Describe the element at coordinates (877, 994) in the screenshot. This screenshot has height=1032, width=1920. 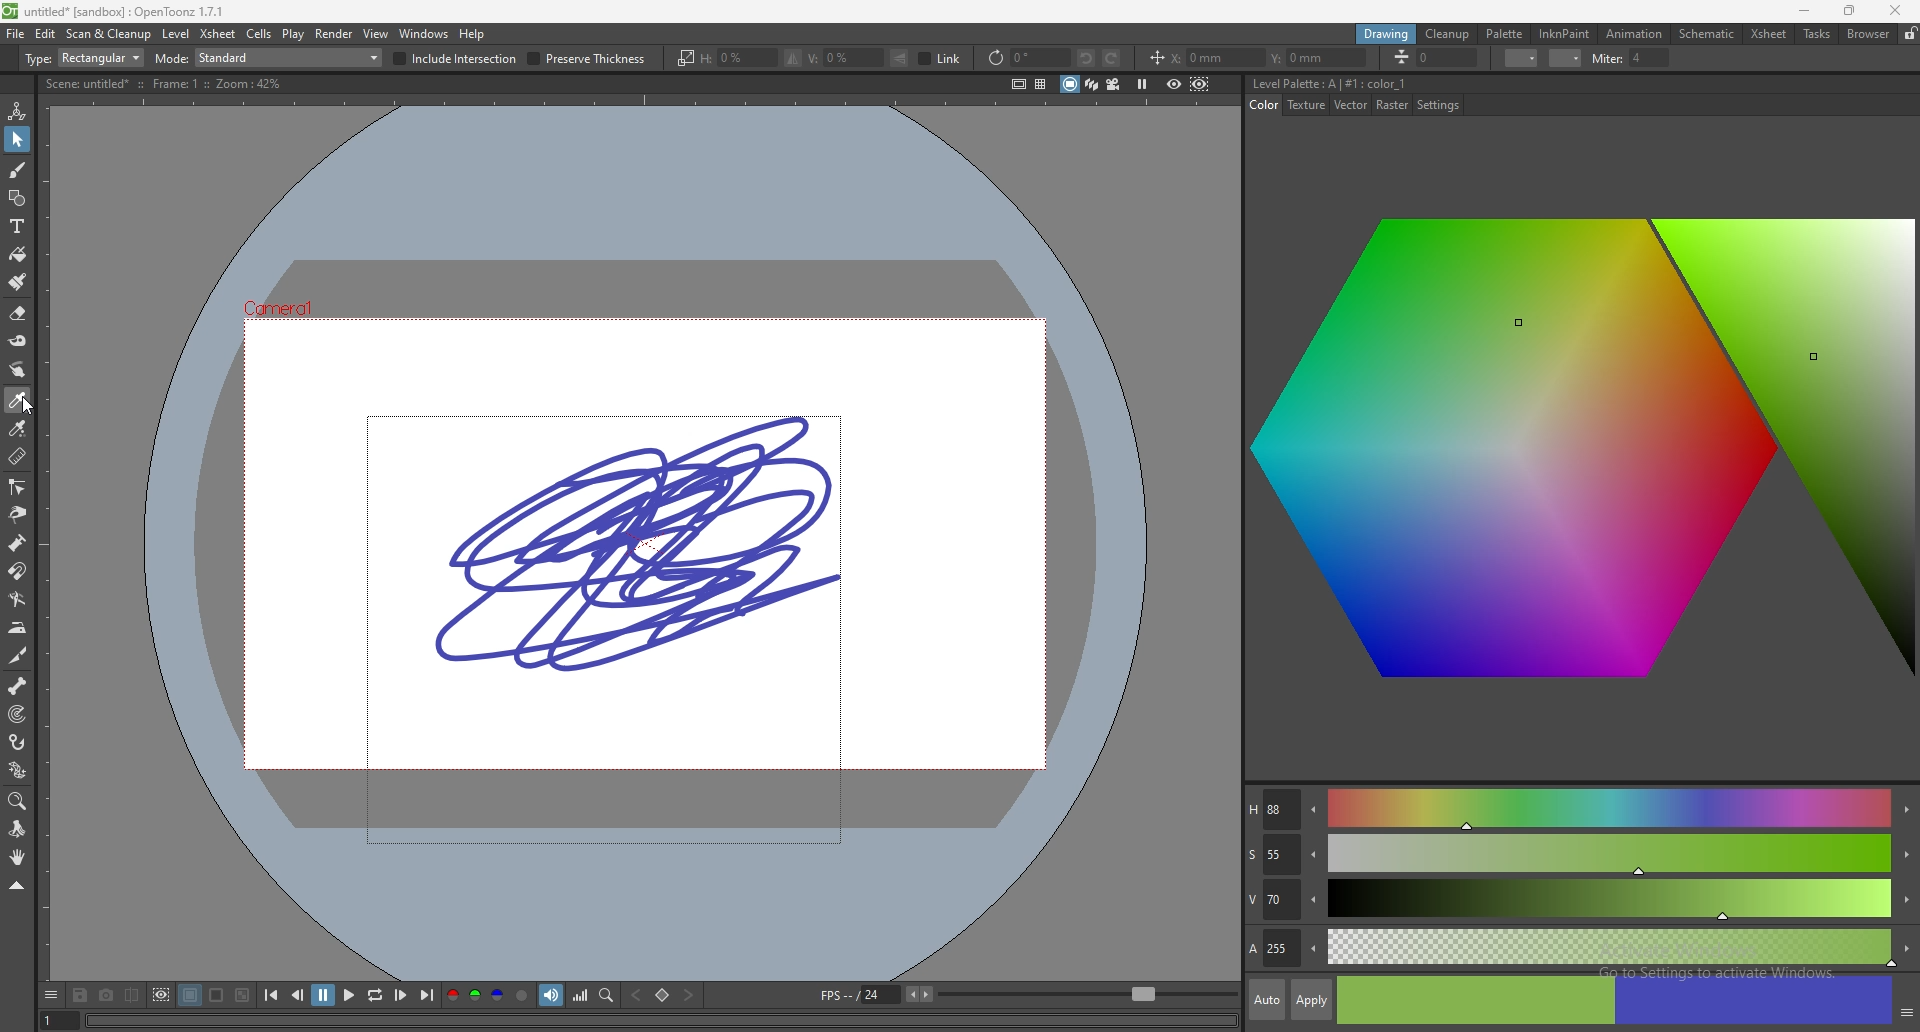
I see `fps` at that location.